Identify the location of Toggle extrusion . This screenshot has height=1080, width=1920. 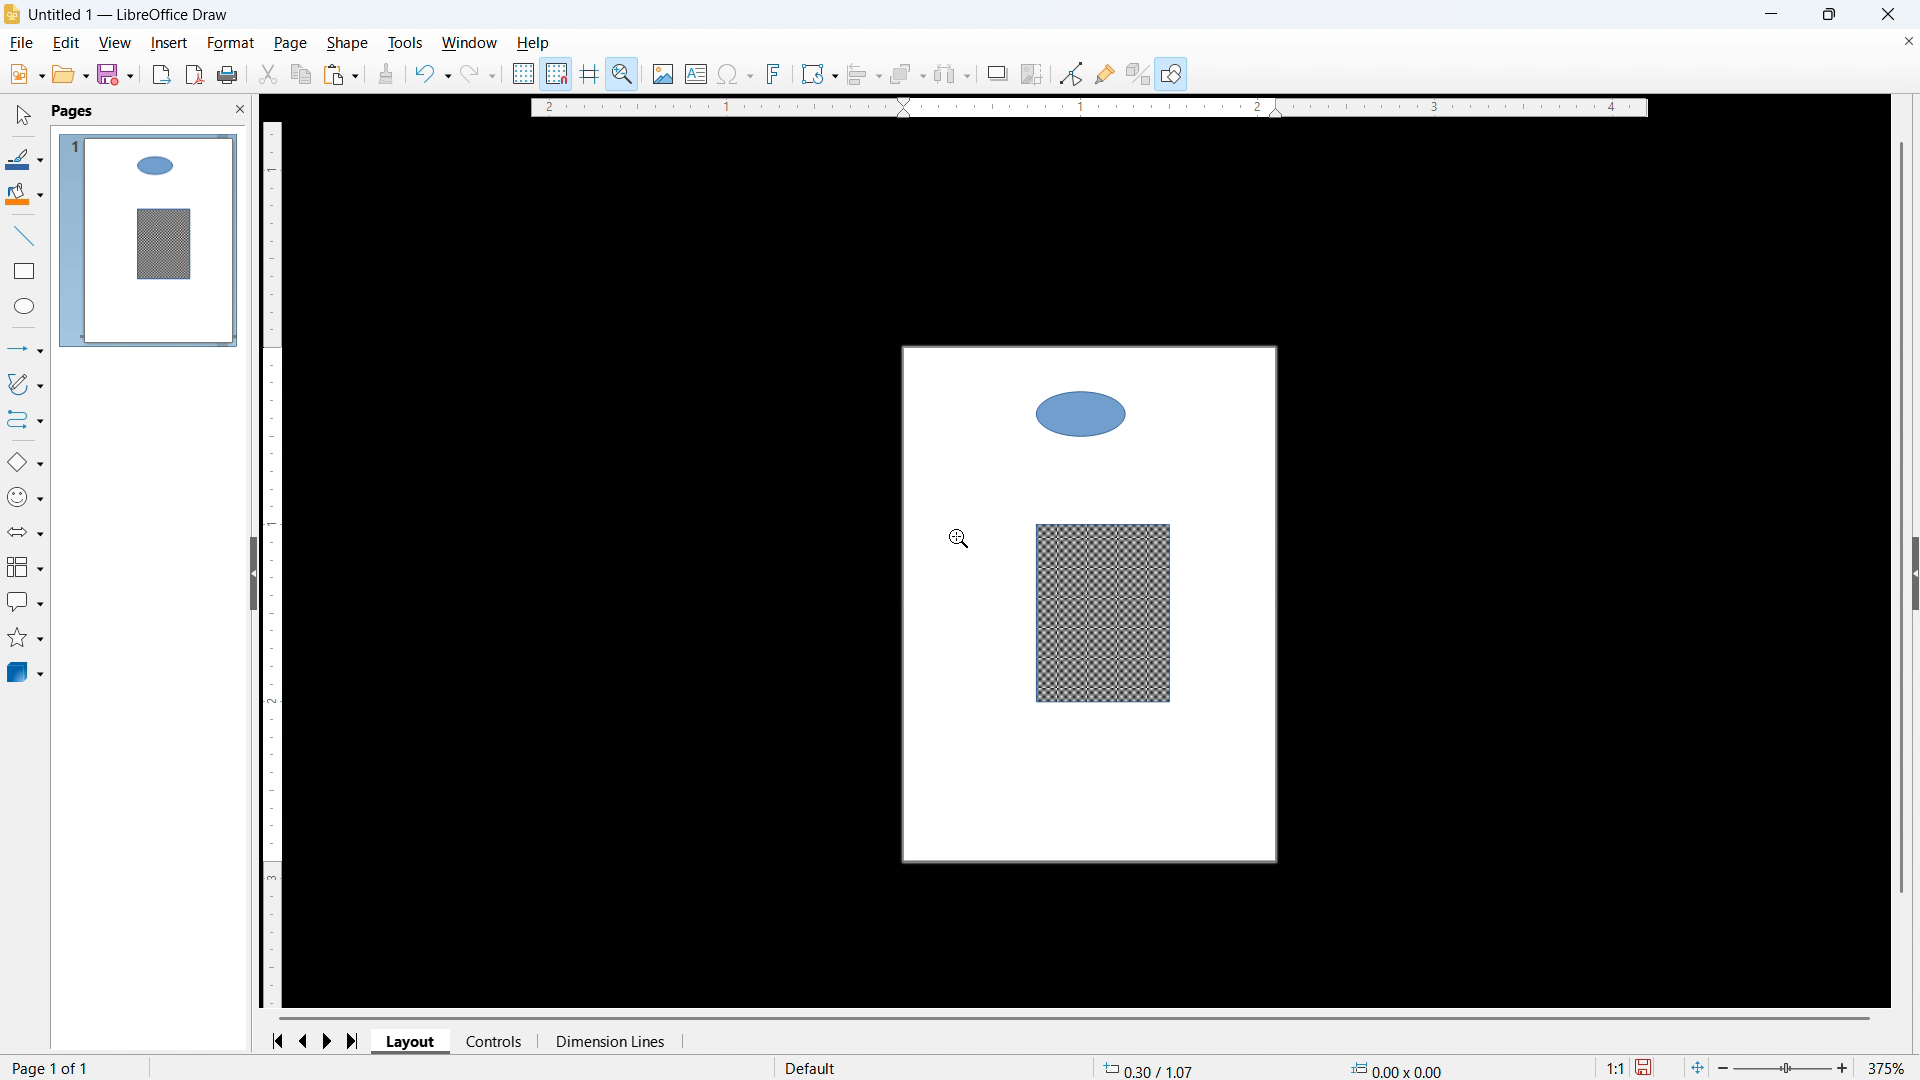
(1139, 73).